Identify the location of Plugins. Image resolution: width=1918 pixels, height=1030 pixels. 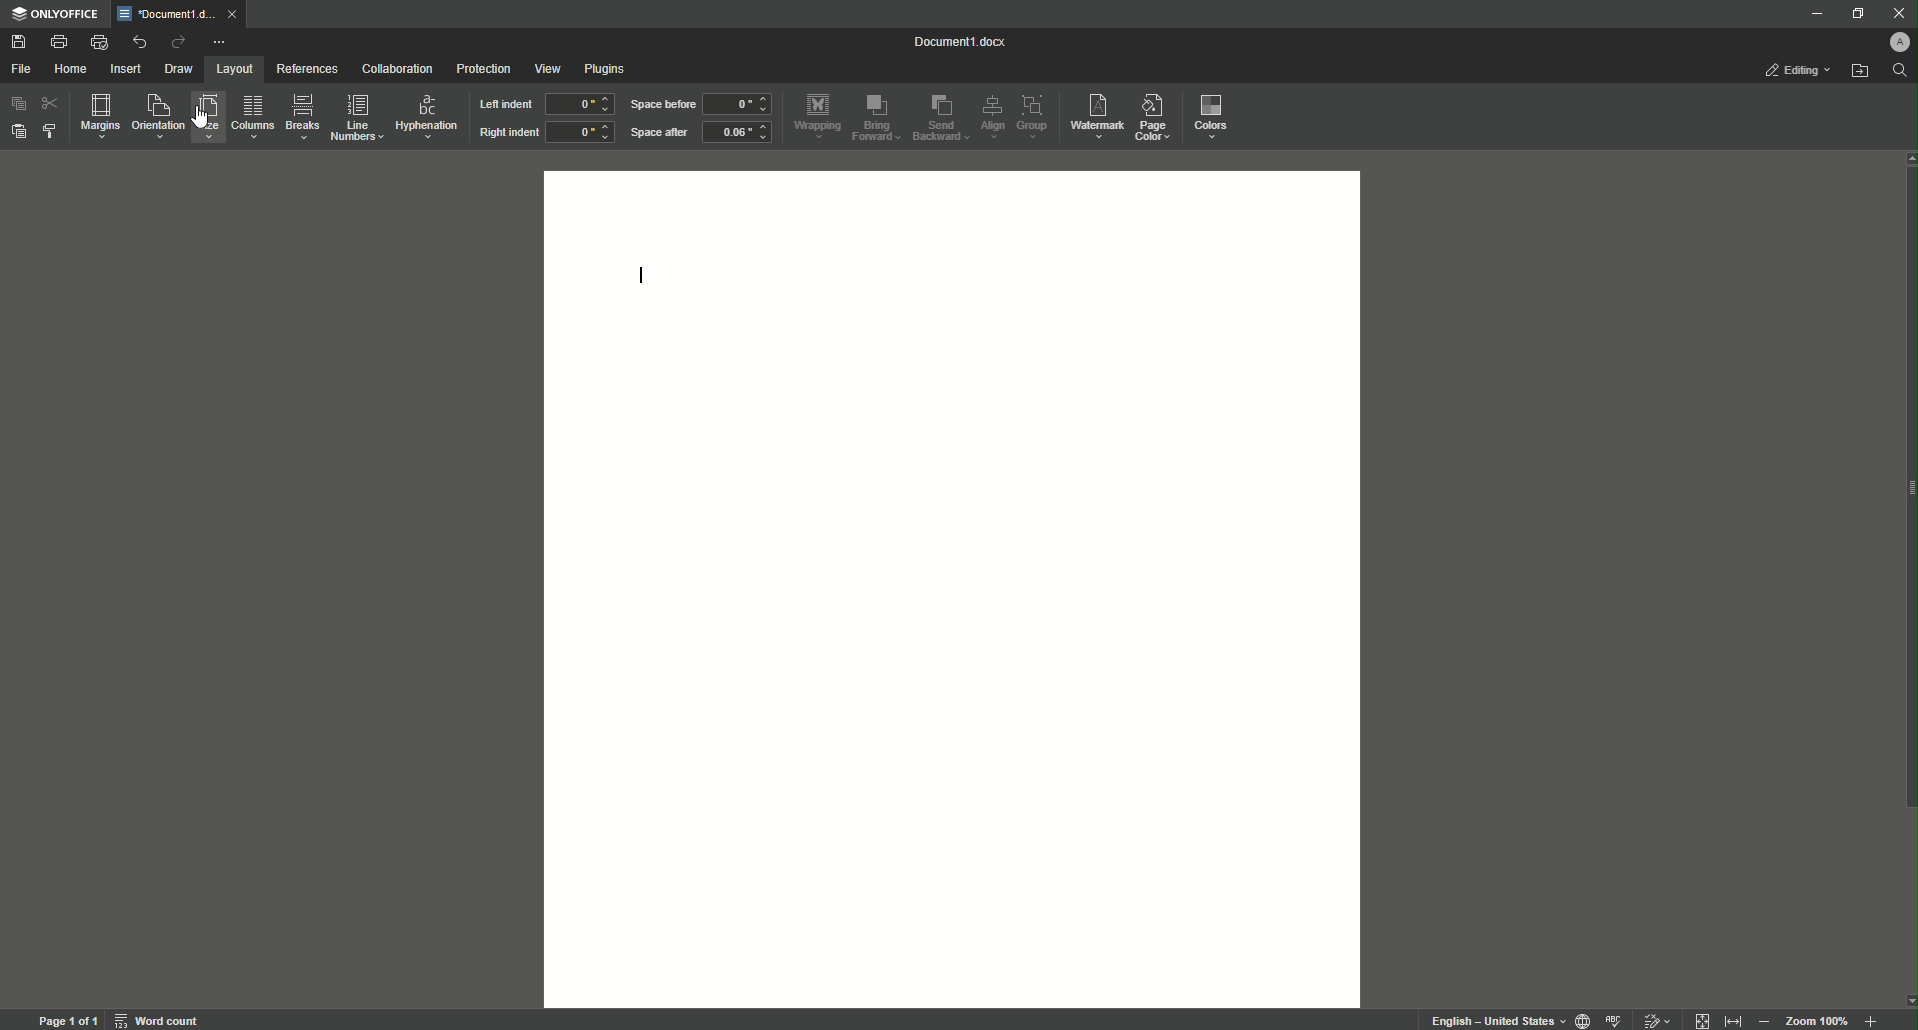
(609, 69).